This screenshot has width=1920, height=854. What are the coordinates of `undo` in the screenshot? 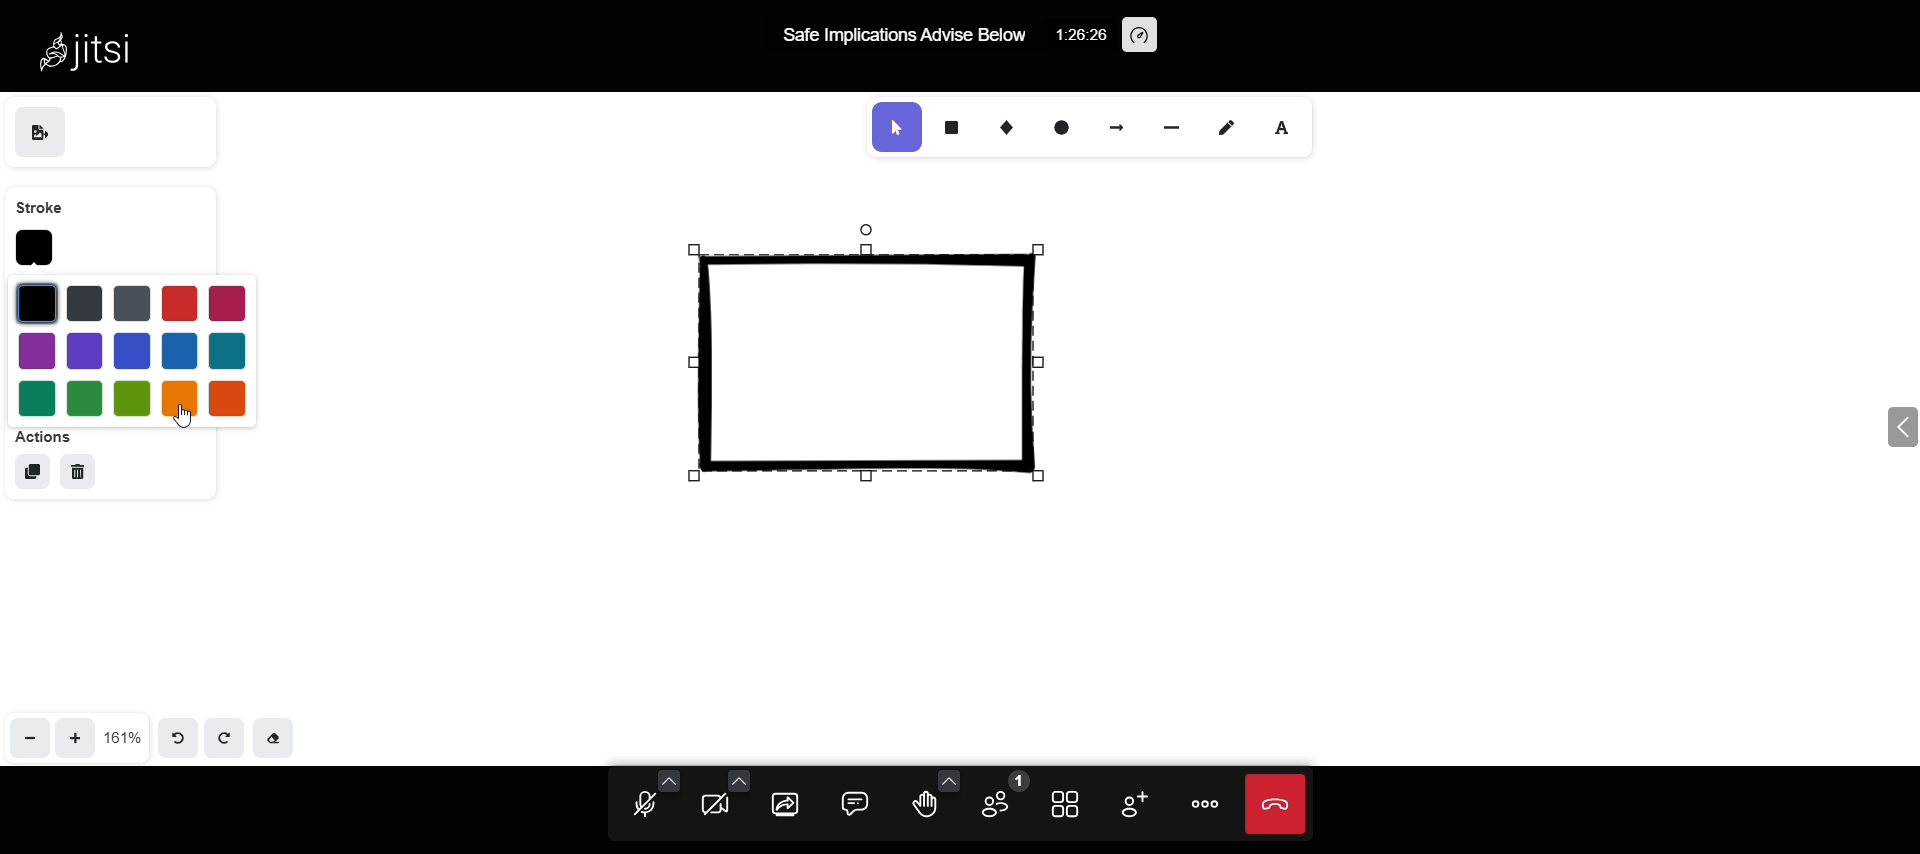 It's located at (178, 735).